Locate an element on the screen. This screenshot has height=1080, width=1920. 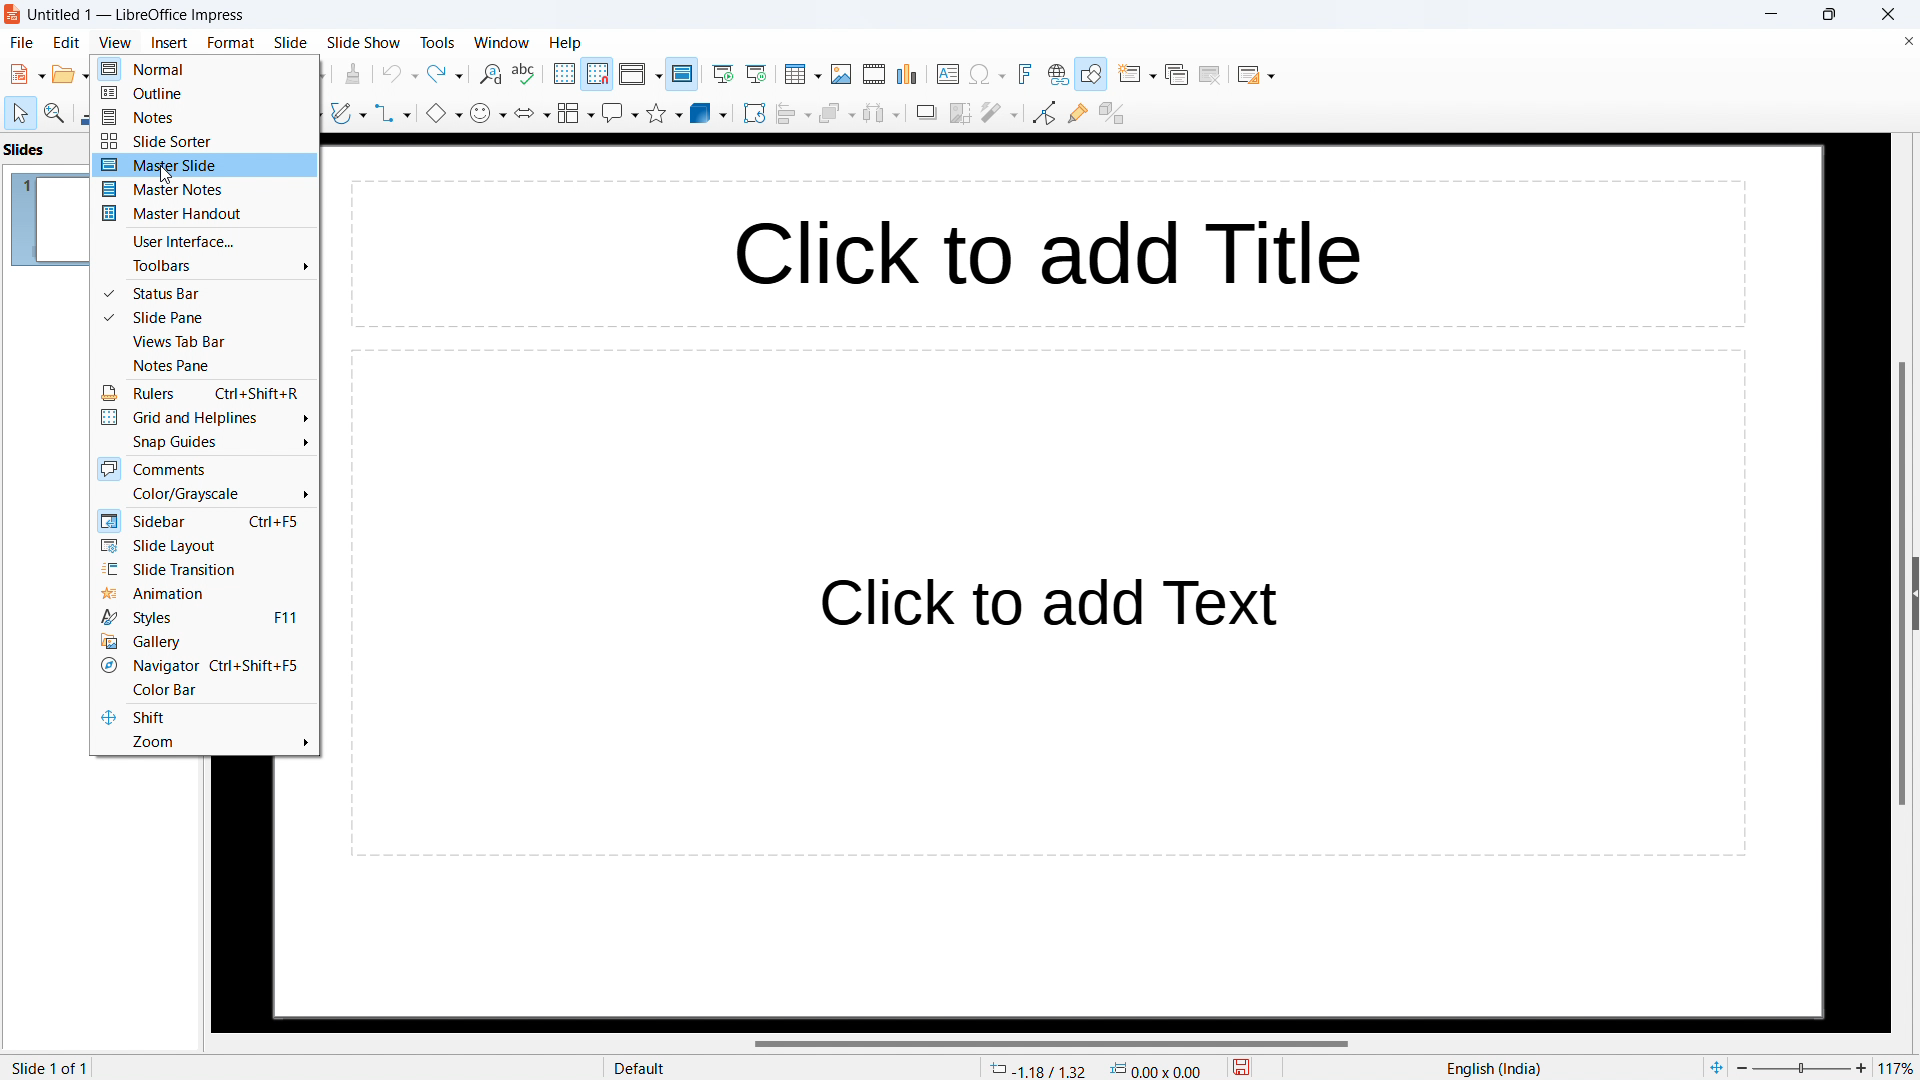
zoom factor is located at coordinates (1900, 1065).